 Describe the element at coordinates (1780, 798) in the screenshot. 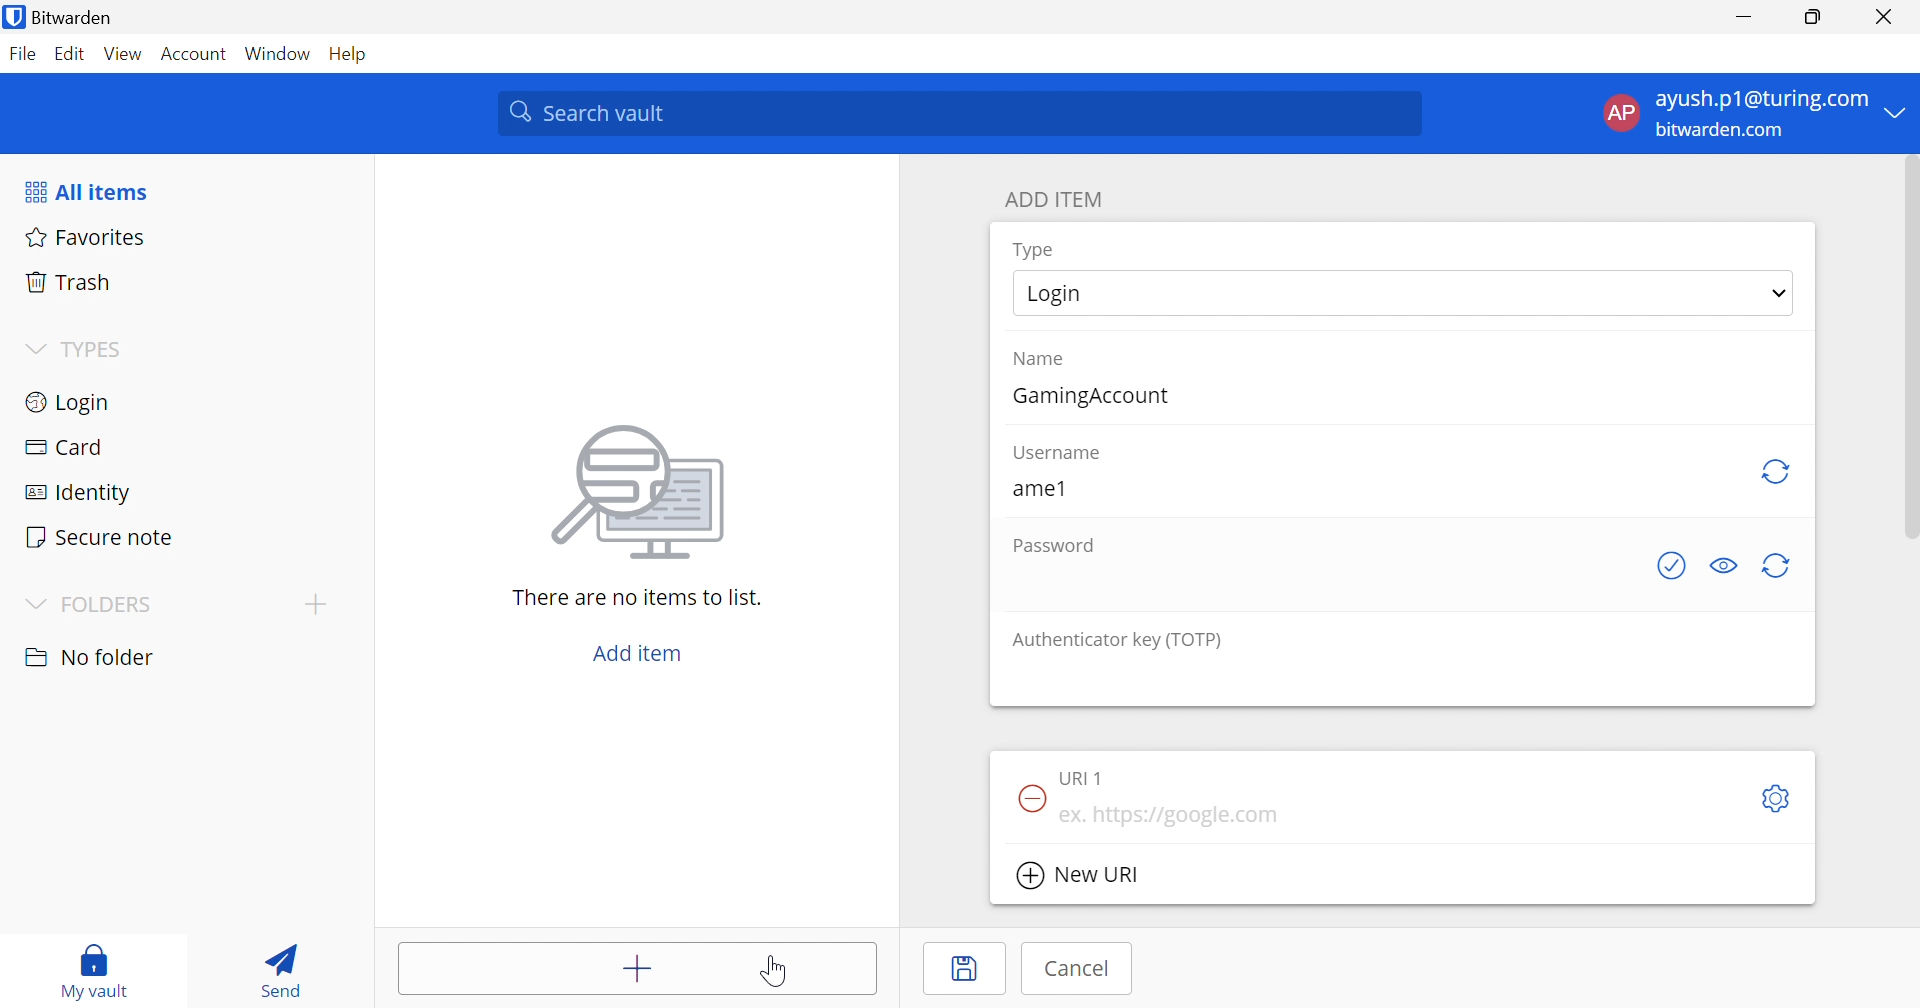

I see `Settings` at that location.